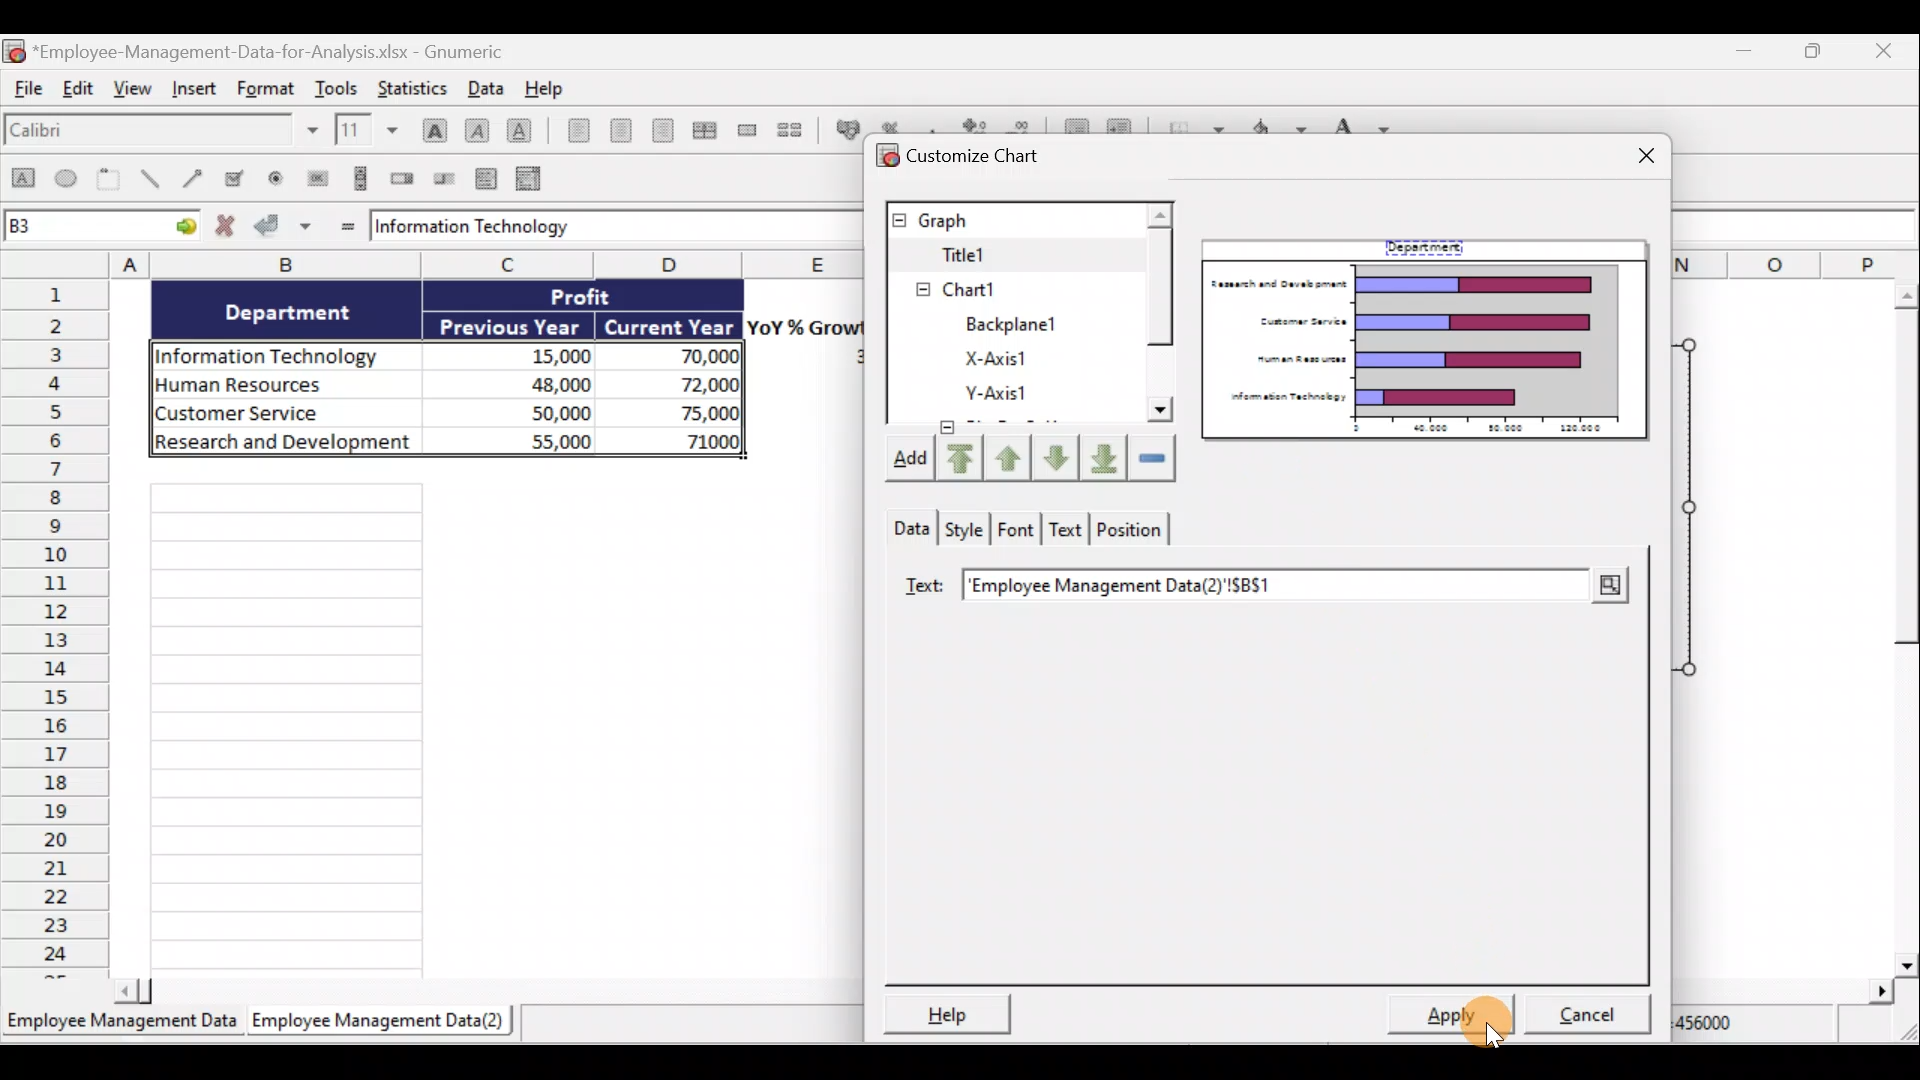  What do you see at coordinates (135, 96) in the screenshot?
I see `View` at bounding box center [135, 96].